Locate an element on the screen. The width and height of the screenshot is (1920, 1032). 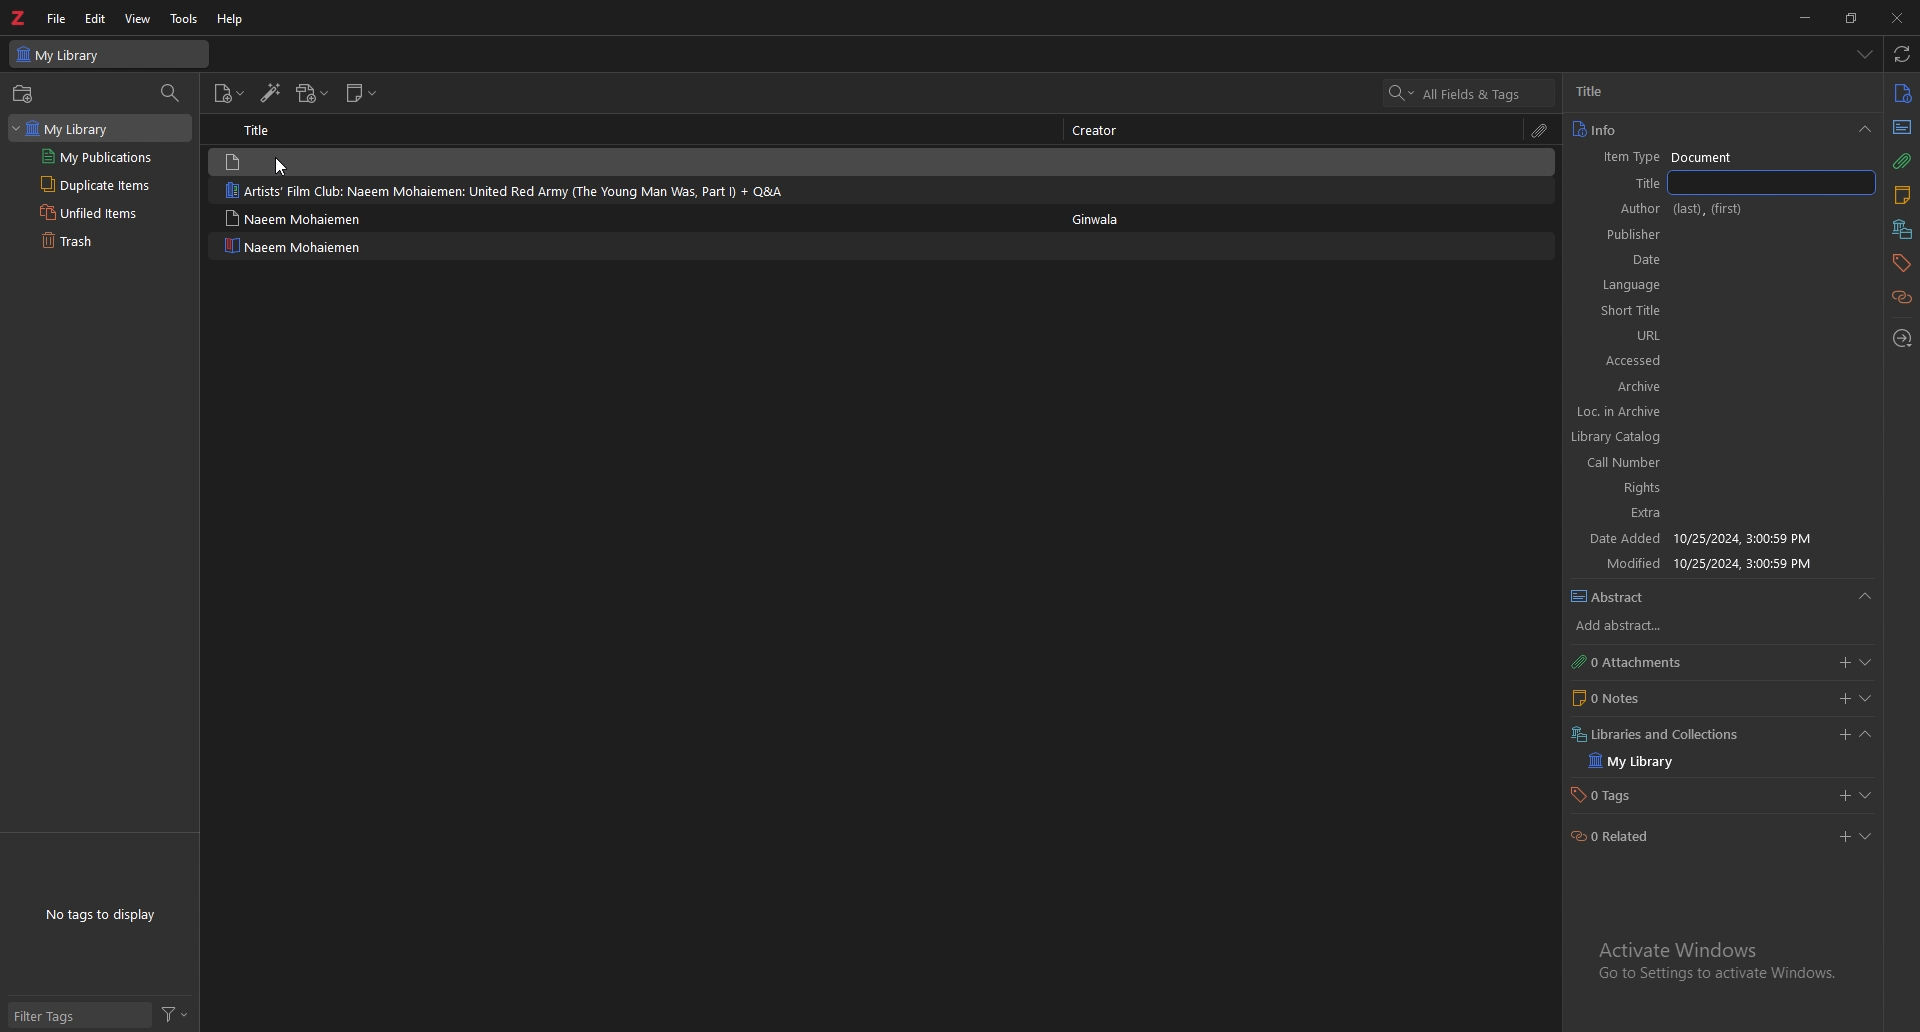
search bar is located at coordinates (1469, 93).